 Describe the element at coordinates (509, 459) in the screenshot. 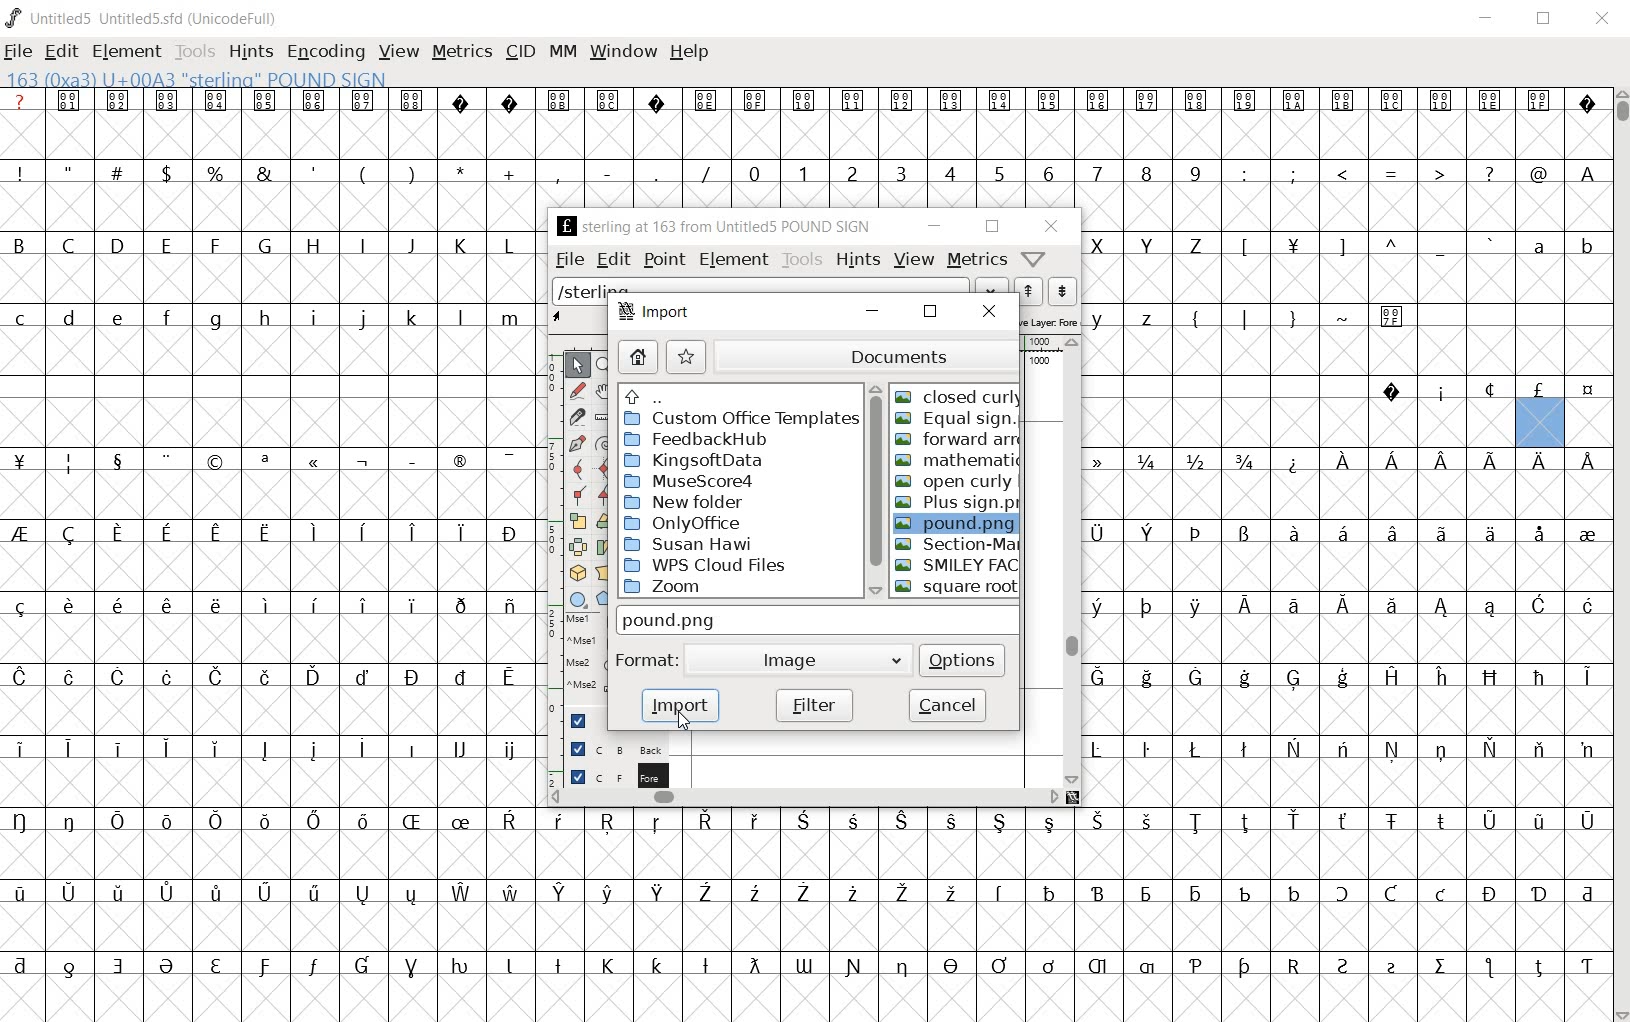

I see `Symbol` at that location.